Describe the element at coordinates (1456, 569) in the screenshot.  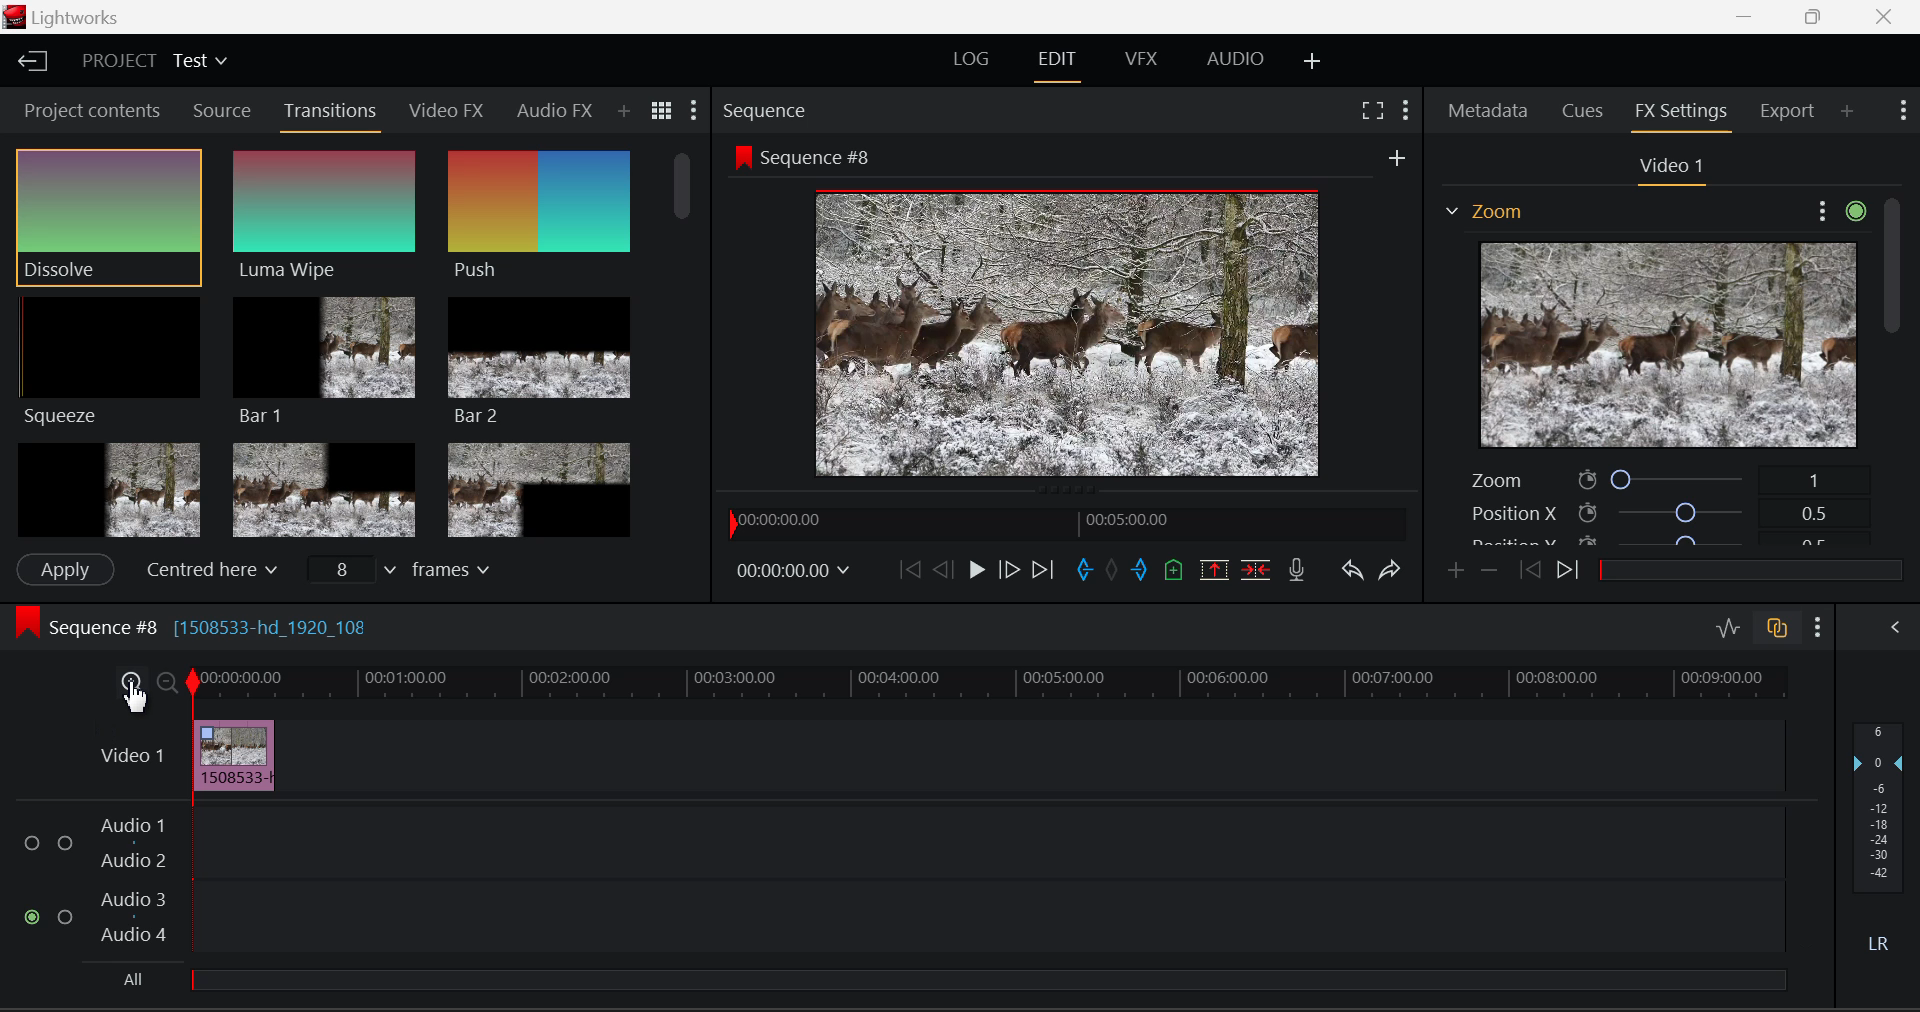
I see `Add keyframe` at that location.